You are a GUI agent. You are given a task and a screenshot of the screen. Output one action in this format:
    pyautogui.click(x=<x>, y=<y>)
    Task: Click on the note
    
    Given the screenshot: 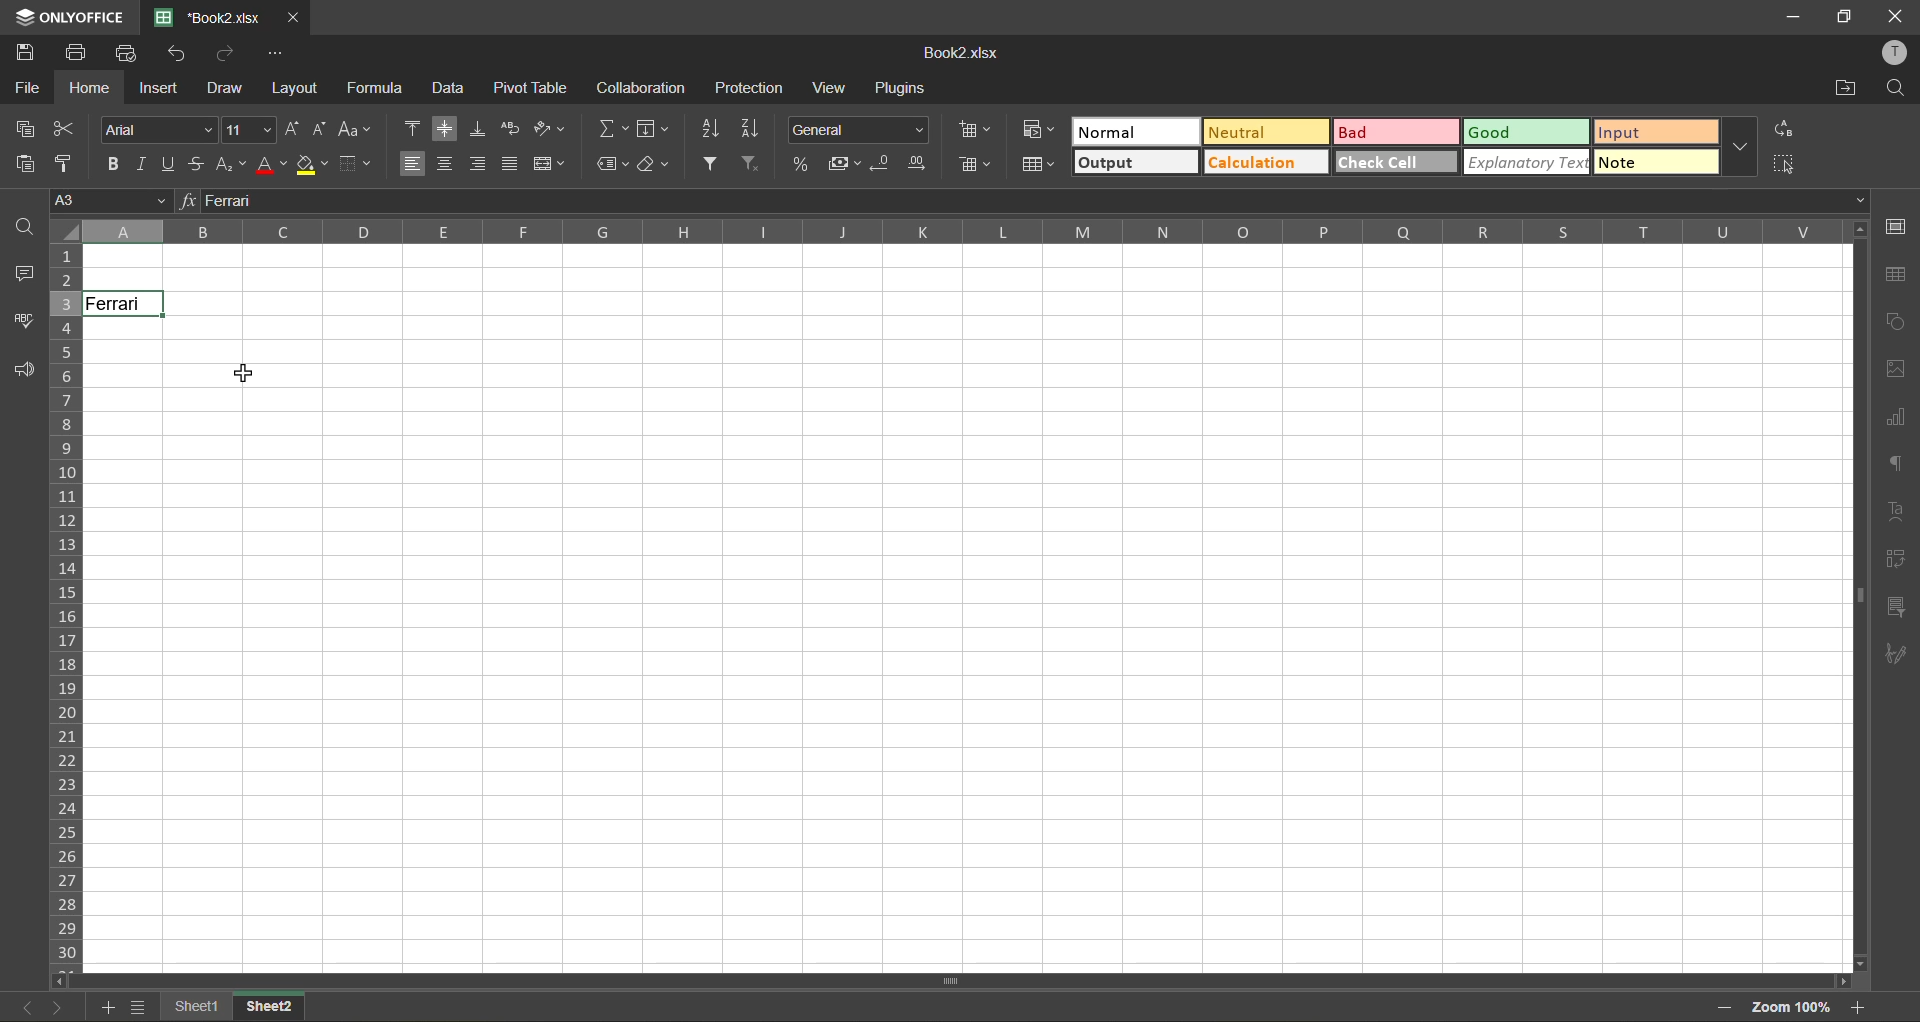 What is the action you would take?
    pyautogui.click(x=1657, y=161)
    